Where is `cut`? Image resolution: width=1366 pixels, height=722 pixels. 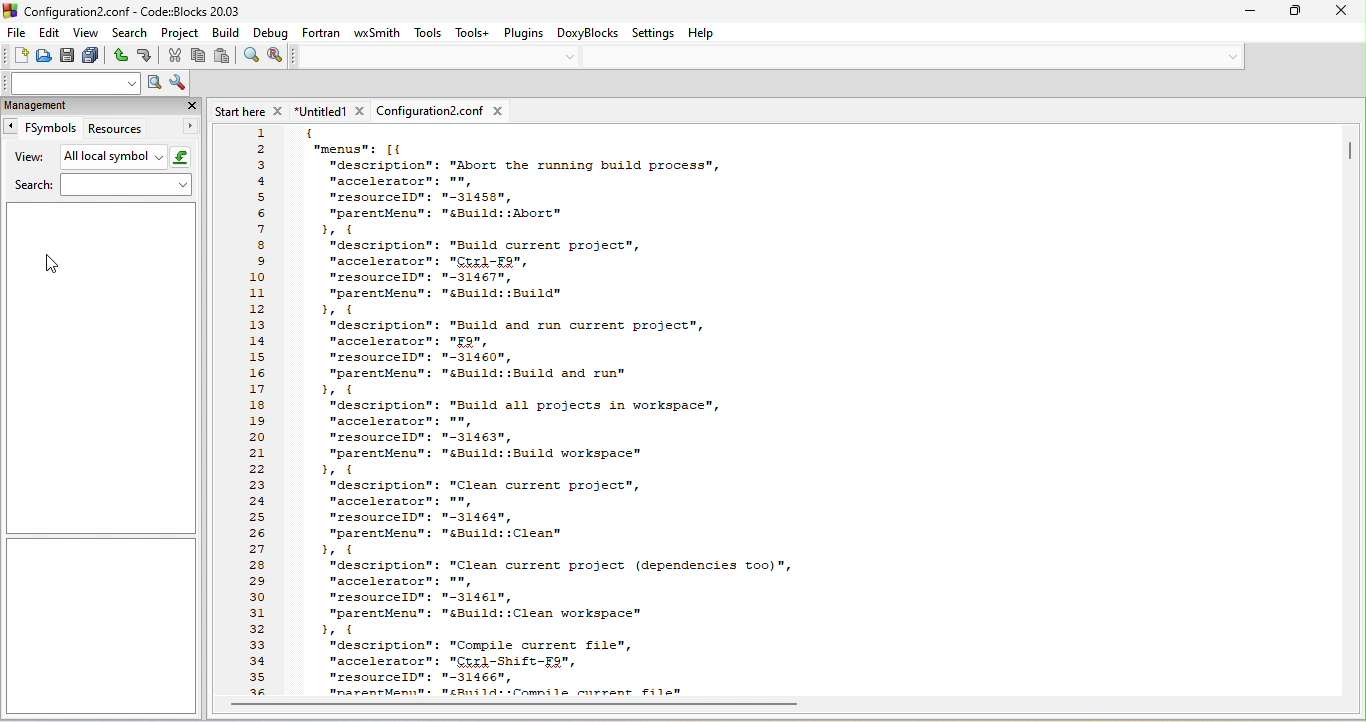
cut is located at coordinates (176, 56).